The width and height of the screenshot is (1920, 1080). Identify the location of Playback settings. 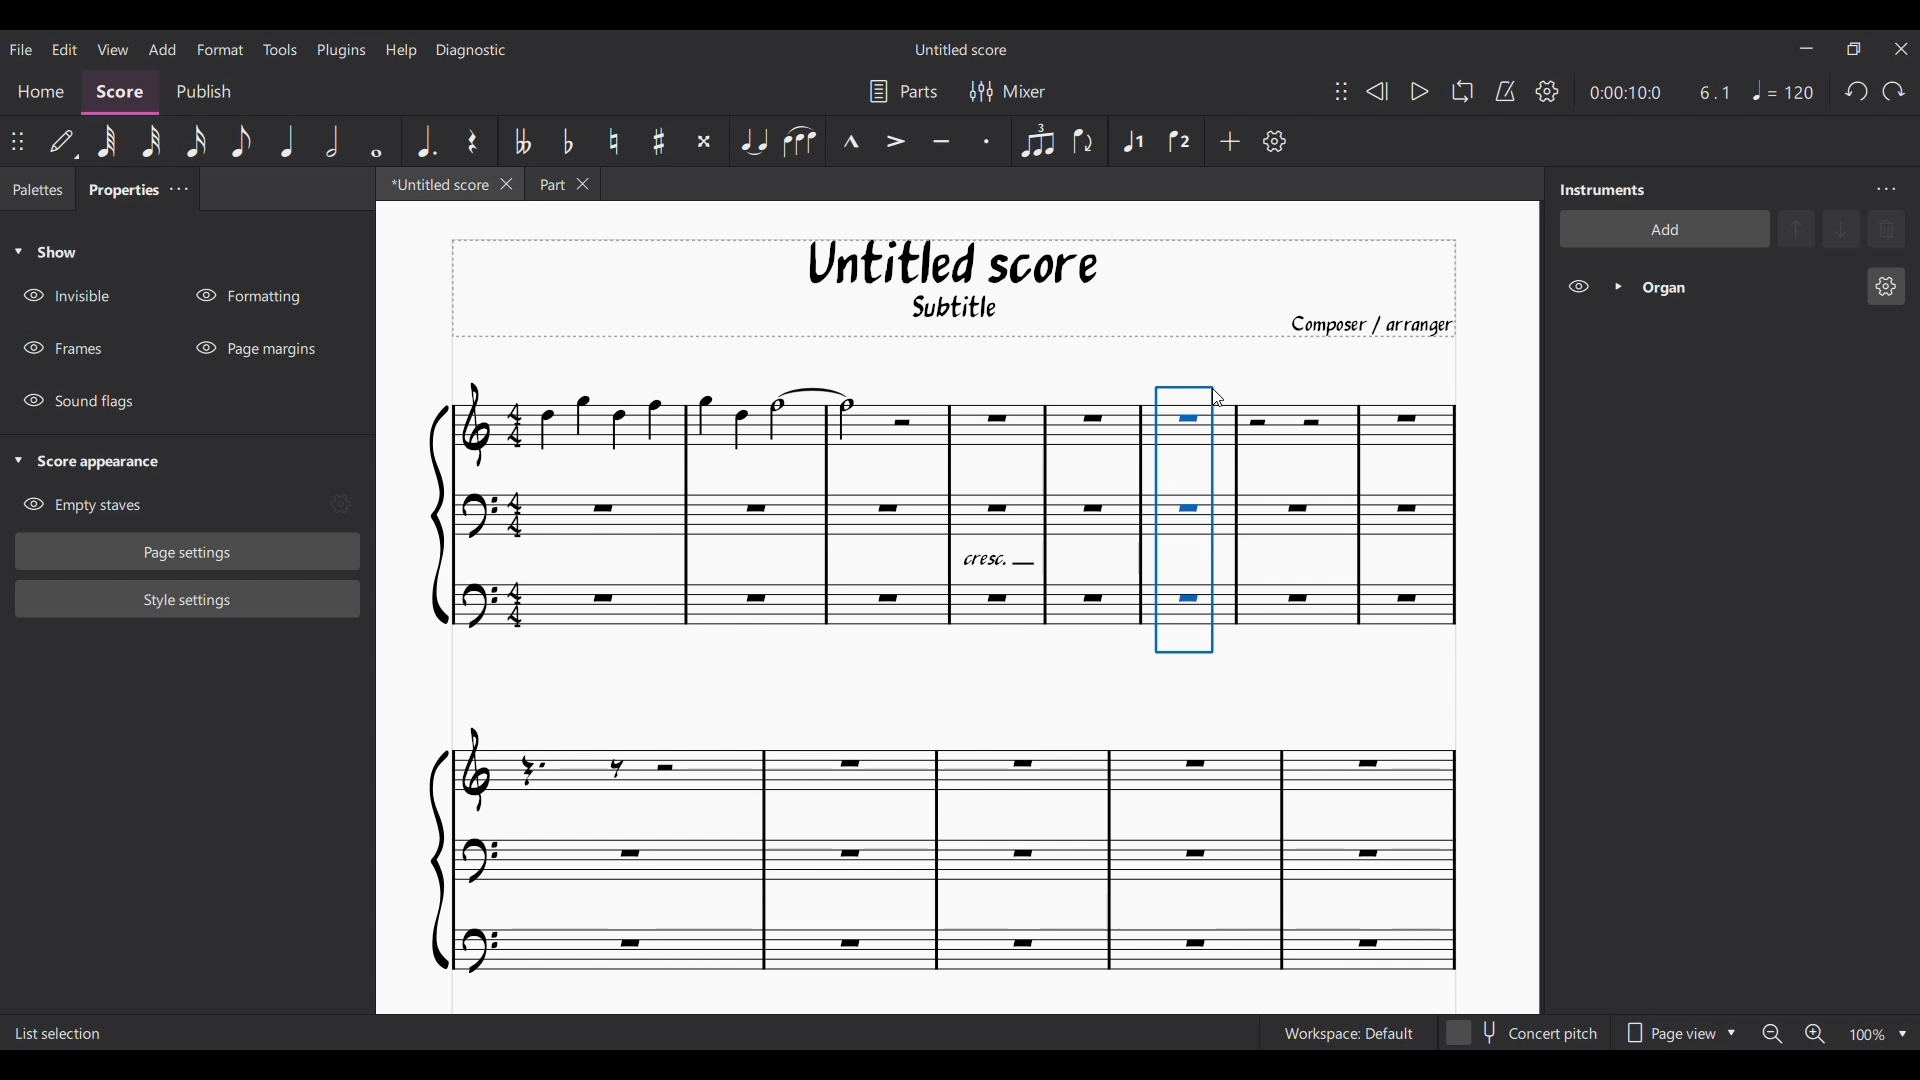
(1547, 90).